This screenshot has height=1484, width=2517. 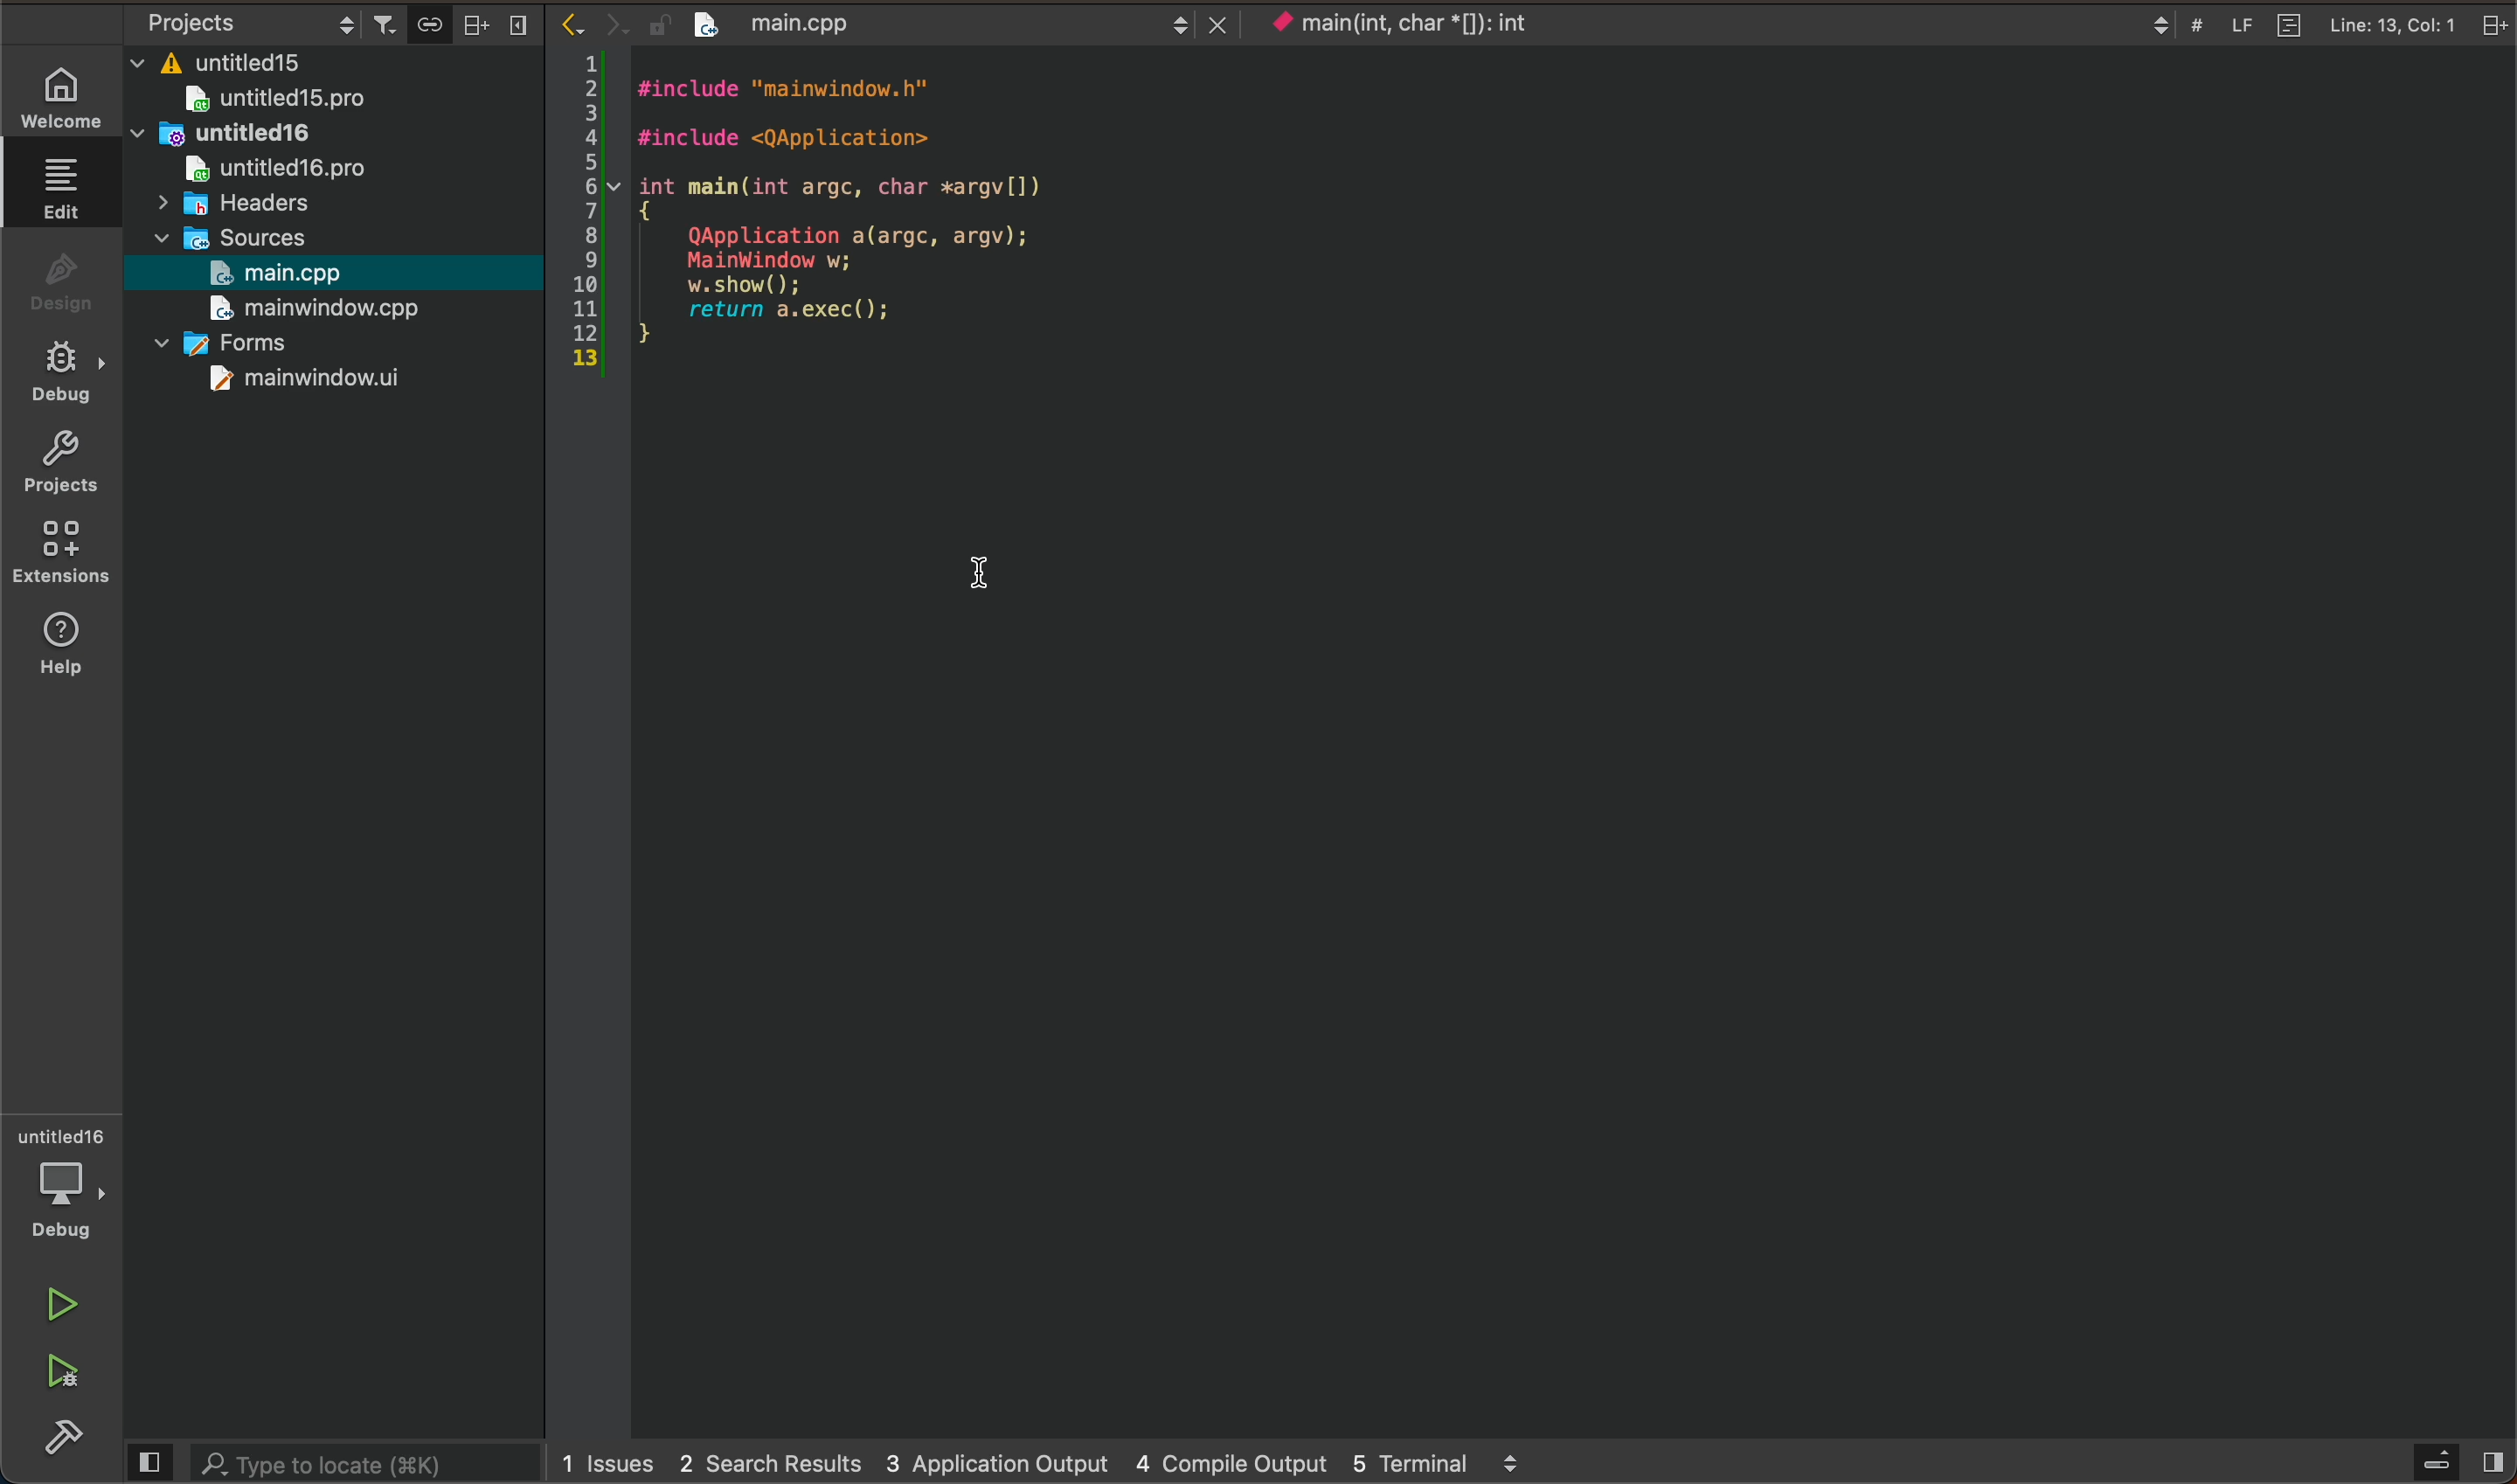 I want to click on forms, so click(x=240, y=342).